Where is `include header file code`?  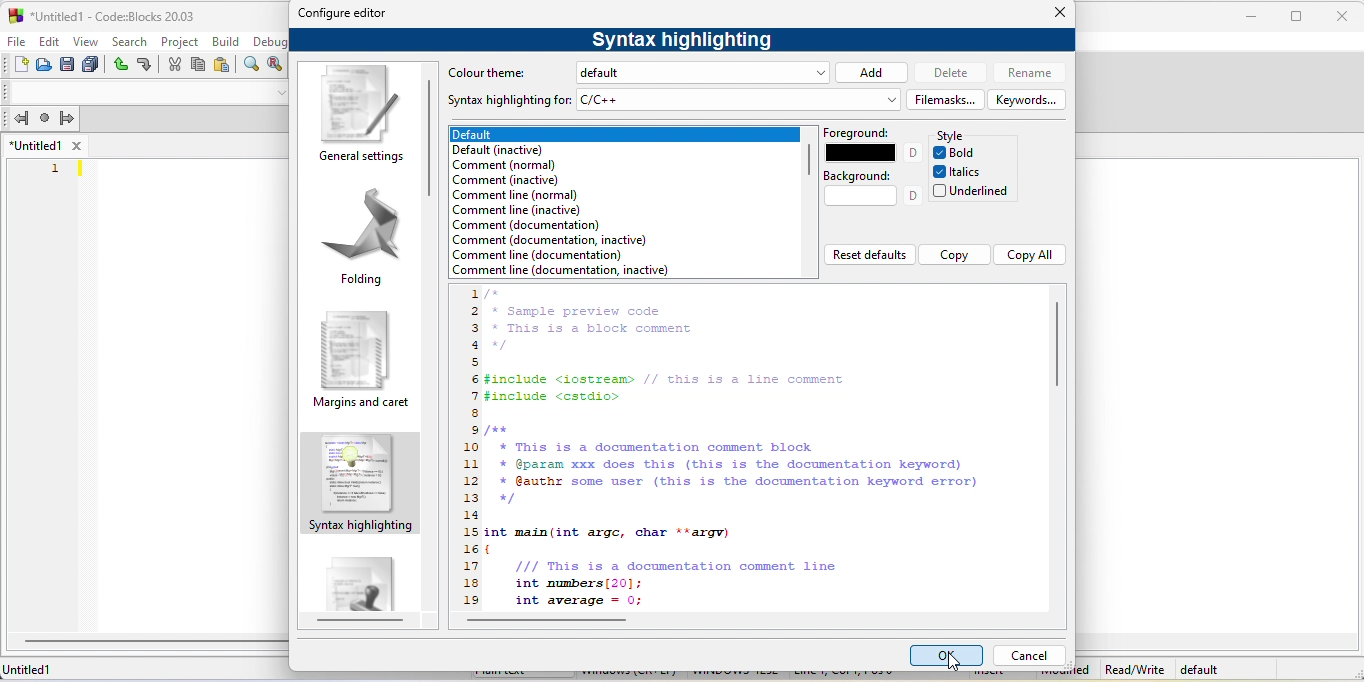
include header file code is located at coordinates (667, 388).